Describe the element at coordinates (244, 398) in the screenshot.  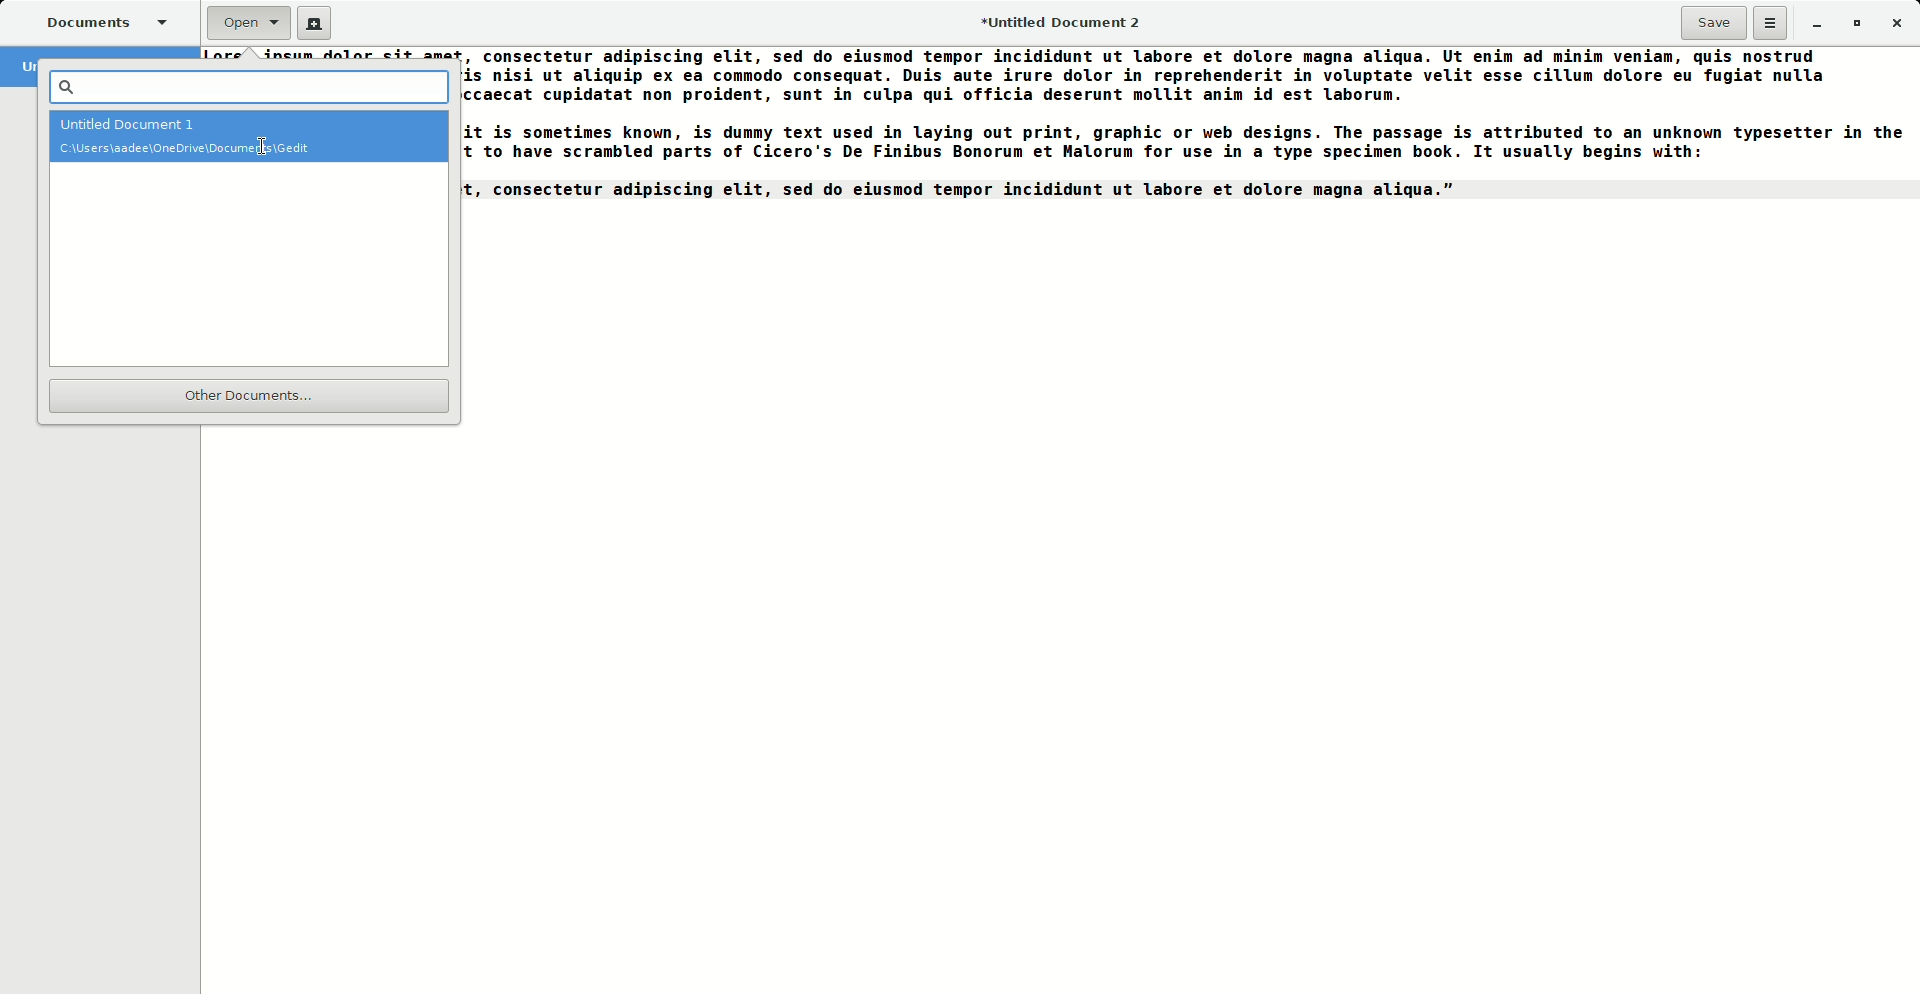
I see `Other documents` at that location.